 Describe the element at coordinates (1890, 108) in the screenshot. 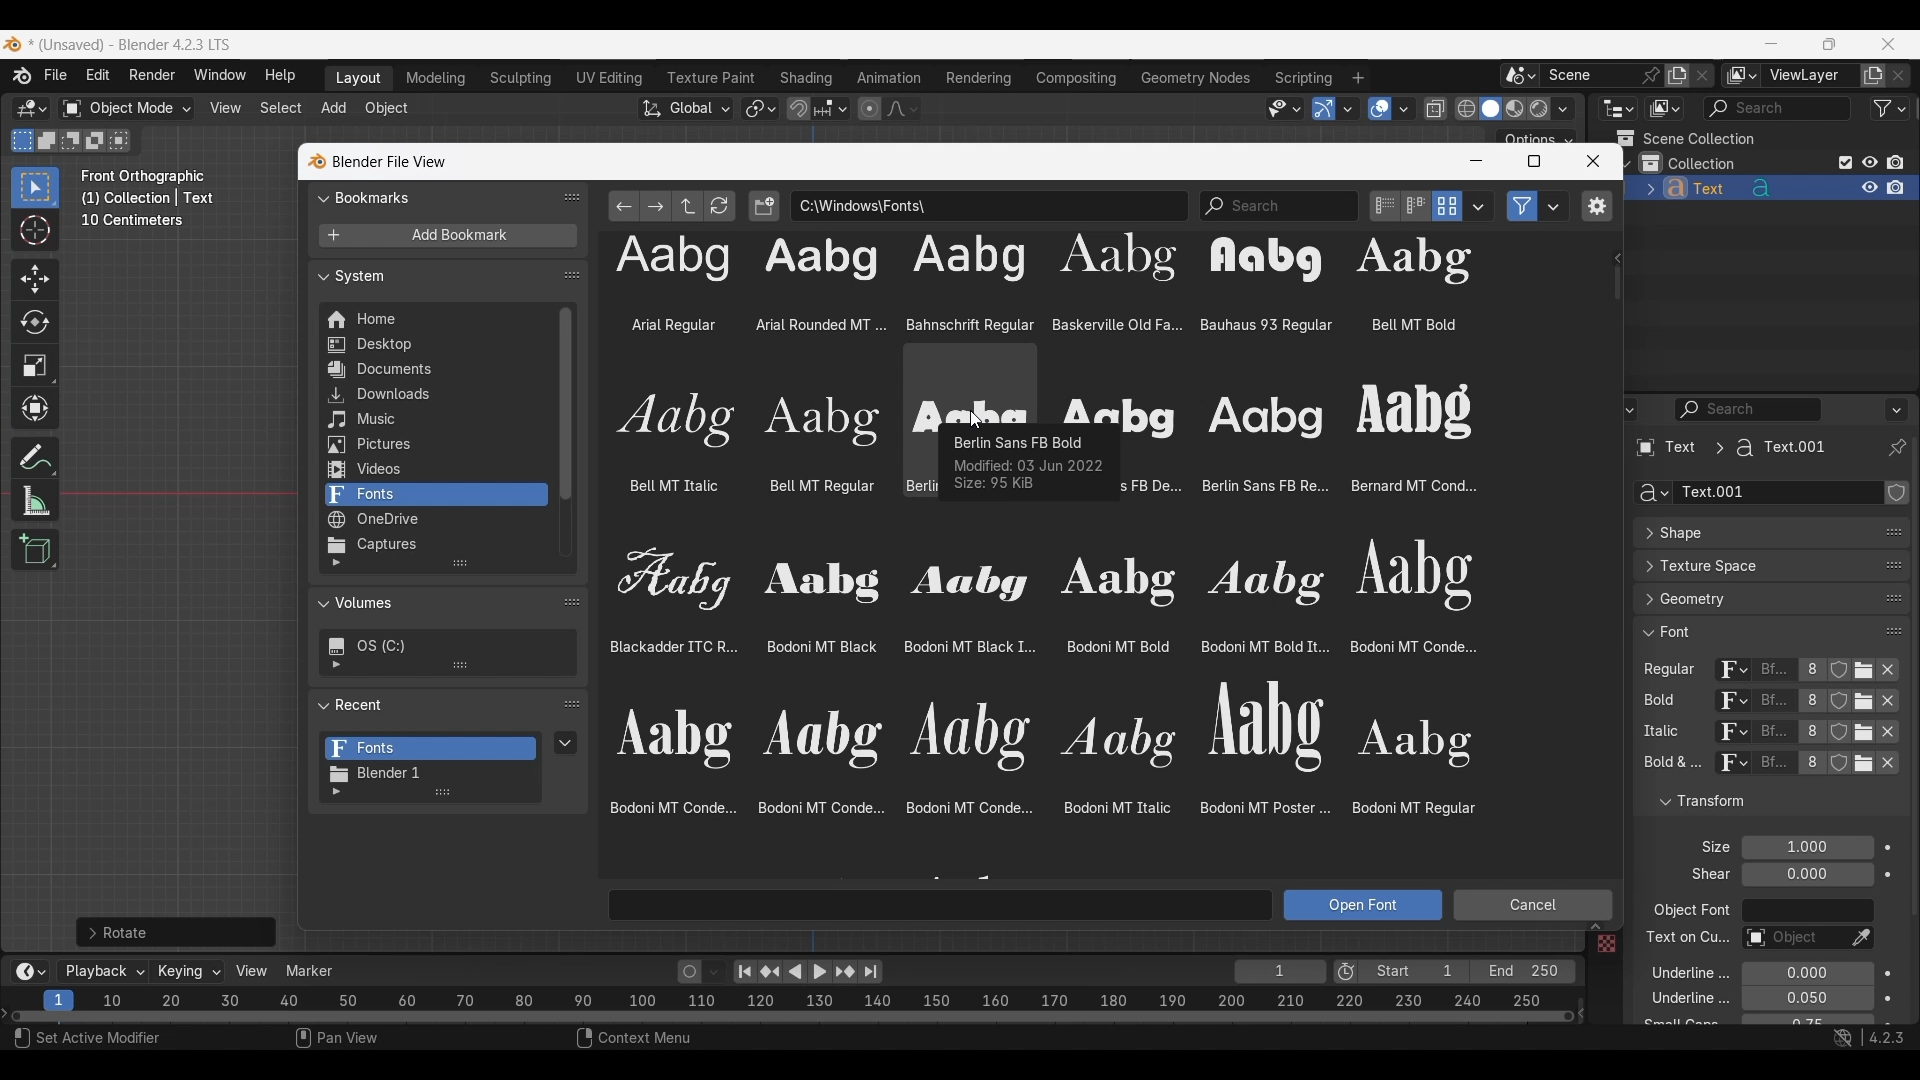

I see `Filter` at that location.